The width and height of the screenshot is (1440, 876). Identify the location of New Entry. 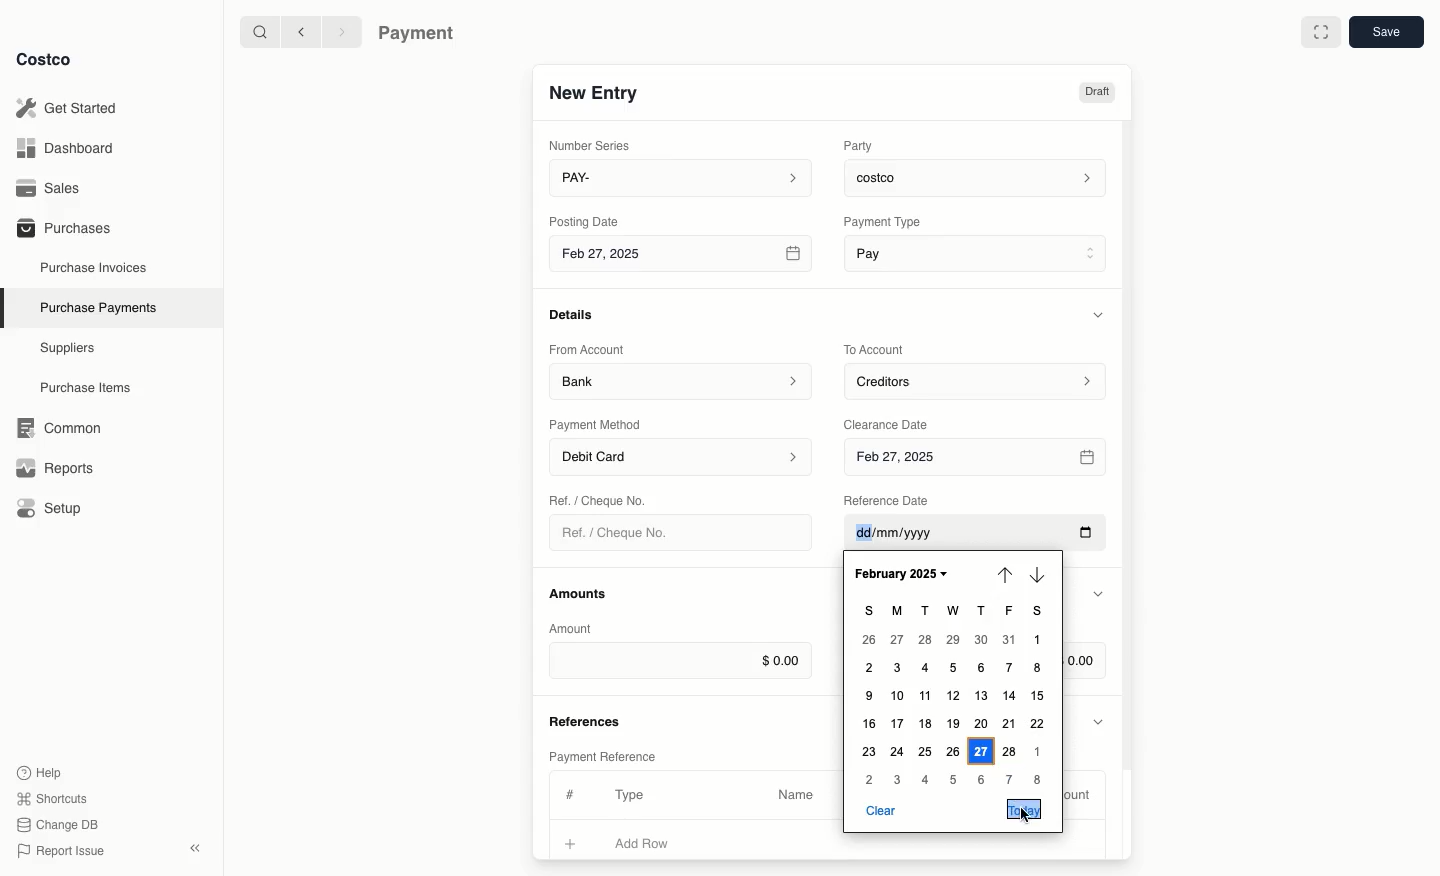
(595, 92).